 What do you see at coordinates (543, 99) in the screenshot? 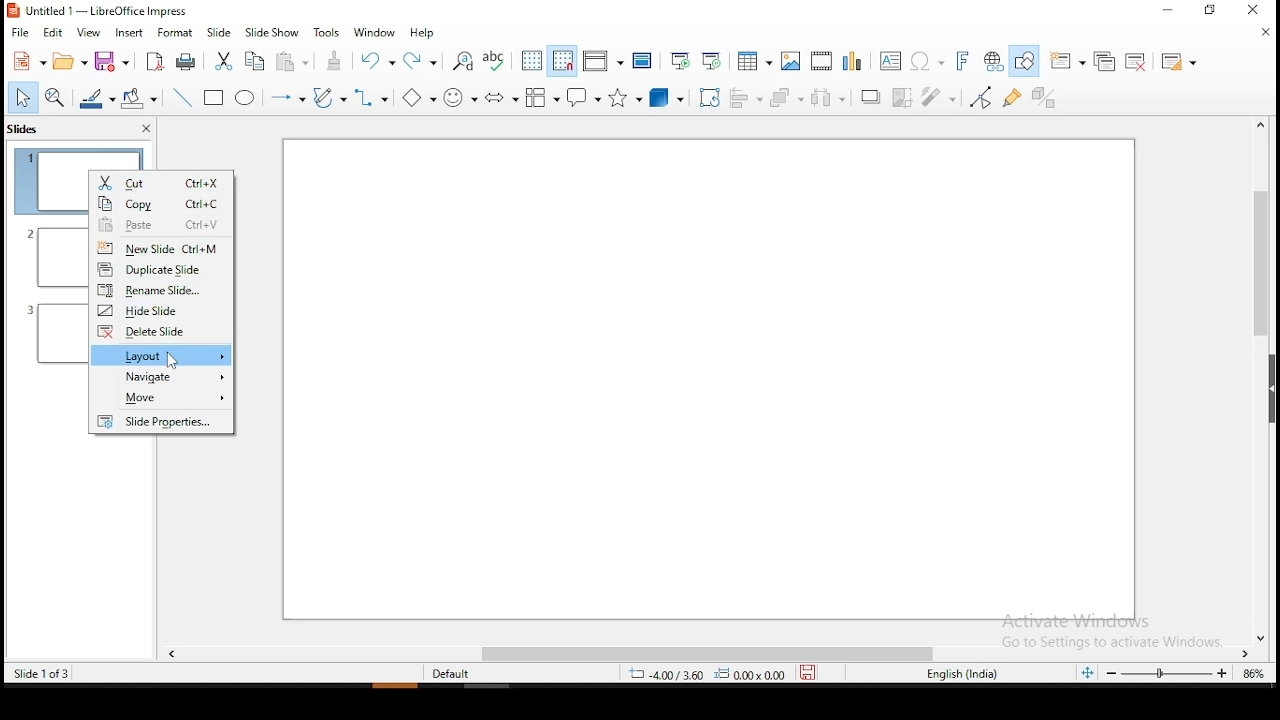
I see `flowchart` at bounding box center [543, 99].